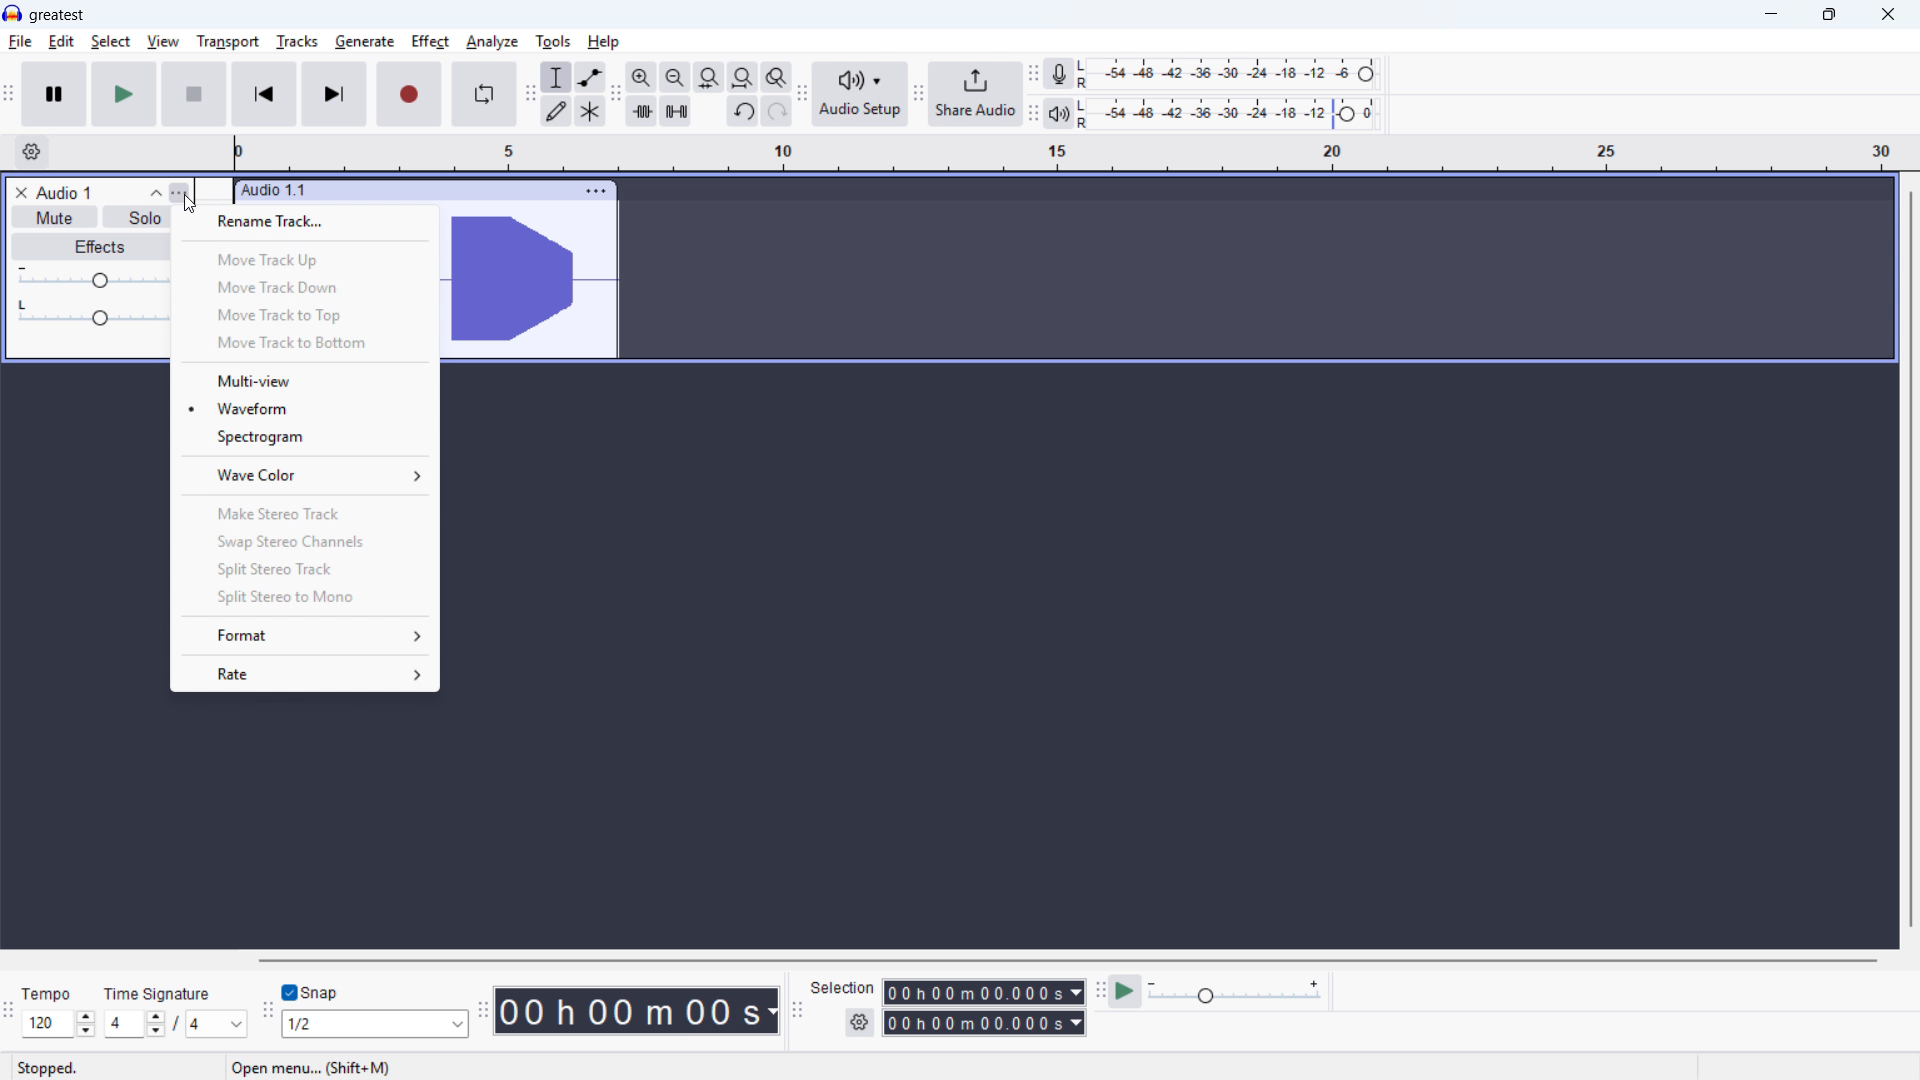 This screenshot has width=1920, height=1080. I want to click on logo, so click(12, 12).